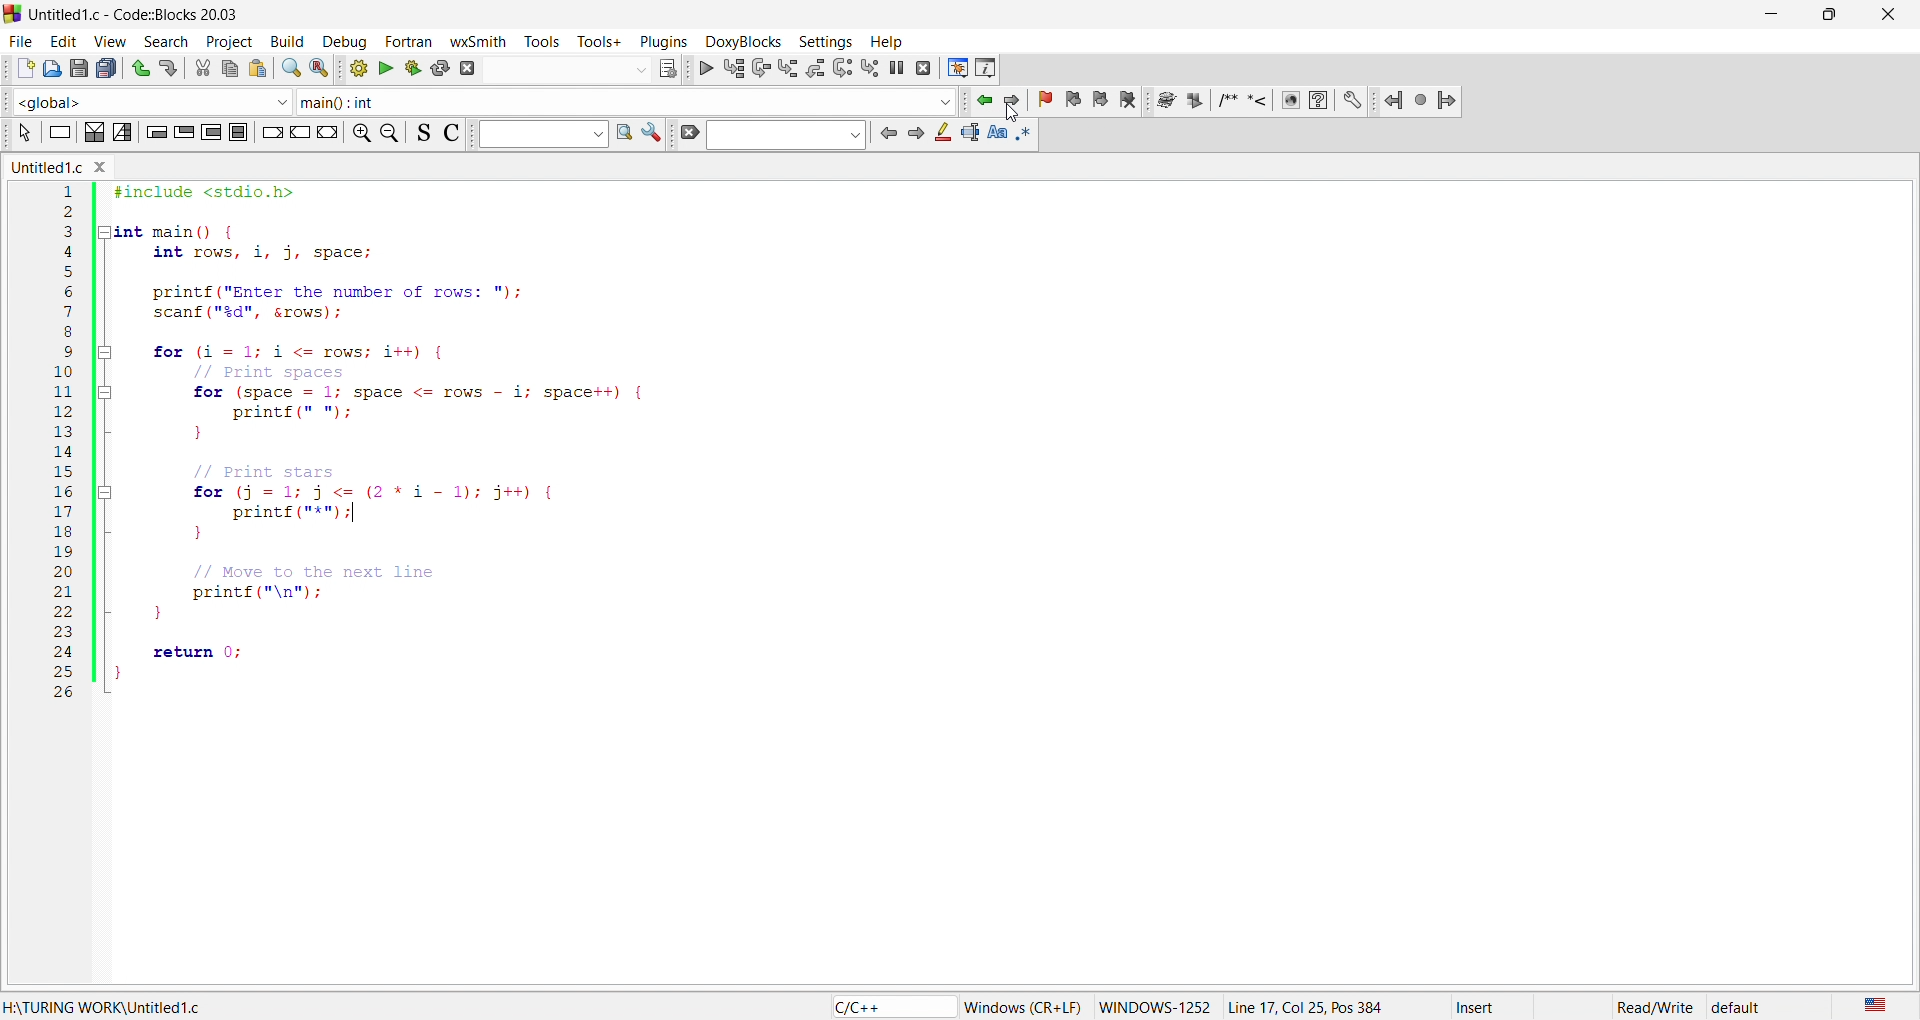 Image resolution: width=1920 pixels, height=1020 pixels. Describe the element at coordinates (597, 38) in the screenshot. I see `tools+` at that location.